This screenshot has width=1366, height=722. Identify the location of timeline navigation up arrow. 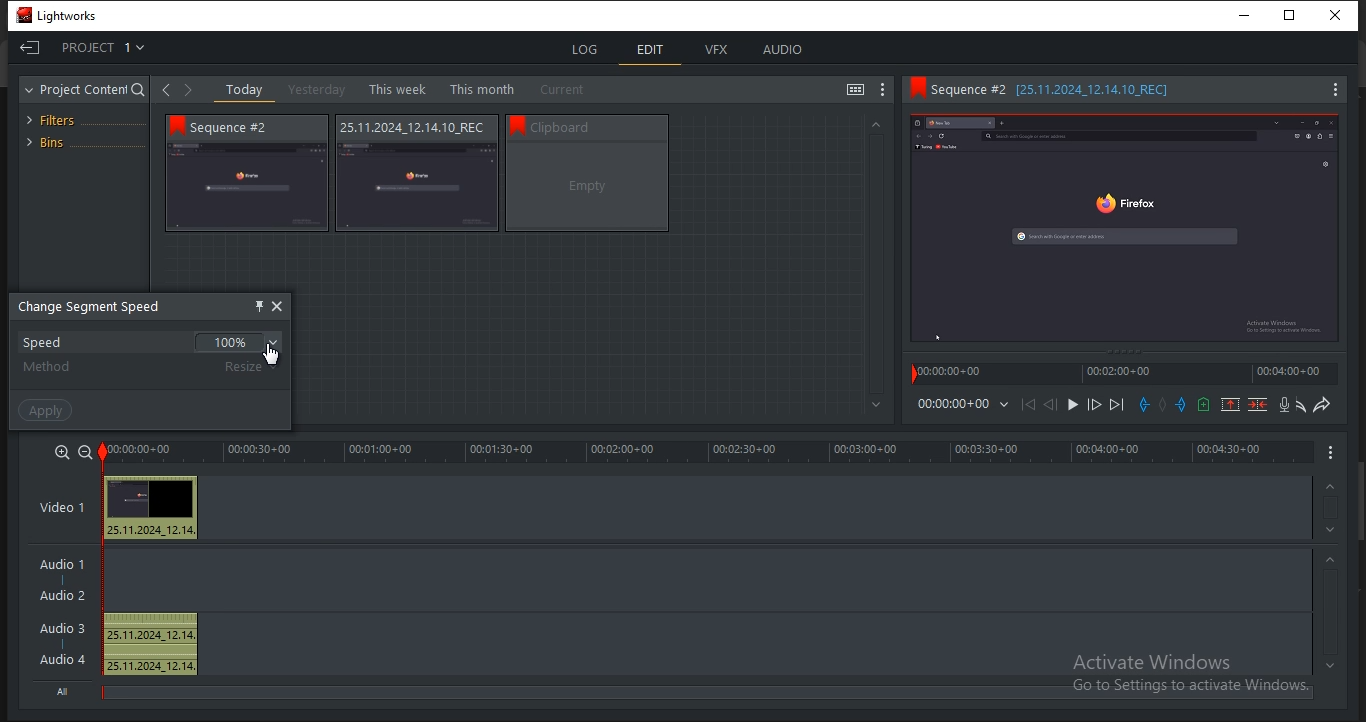
(1330, 486).